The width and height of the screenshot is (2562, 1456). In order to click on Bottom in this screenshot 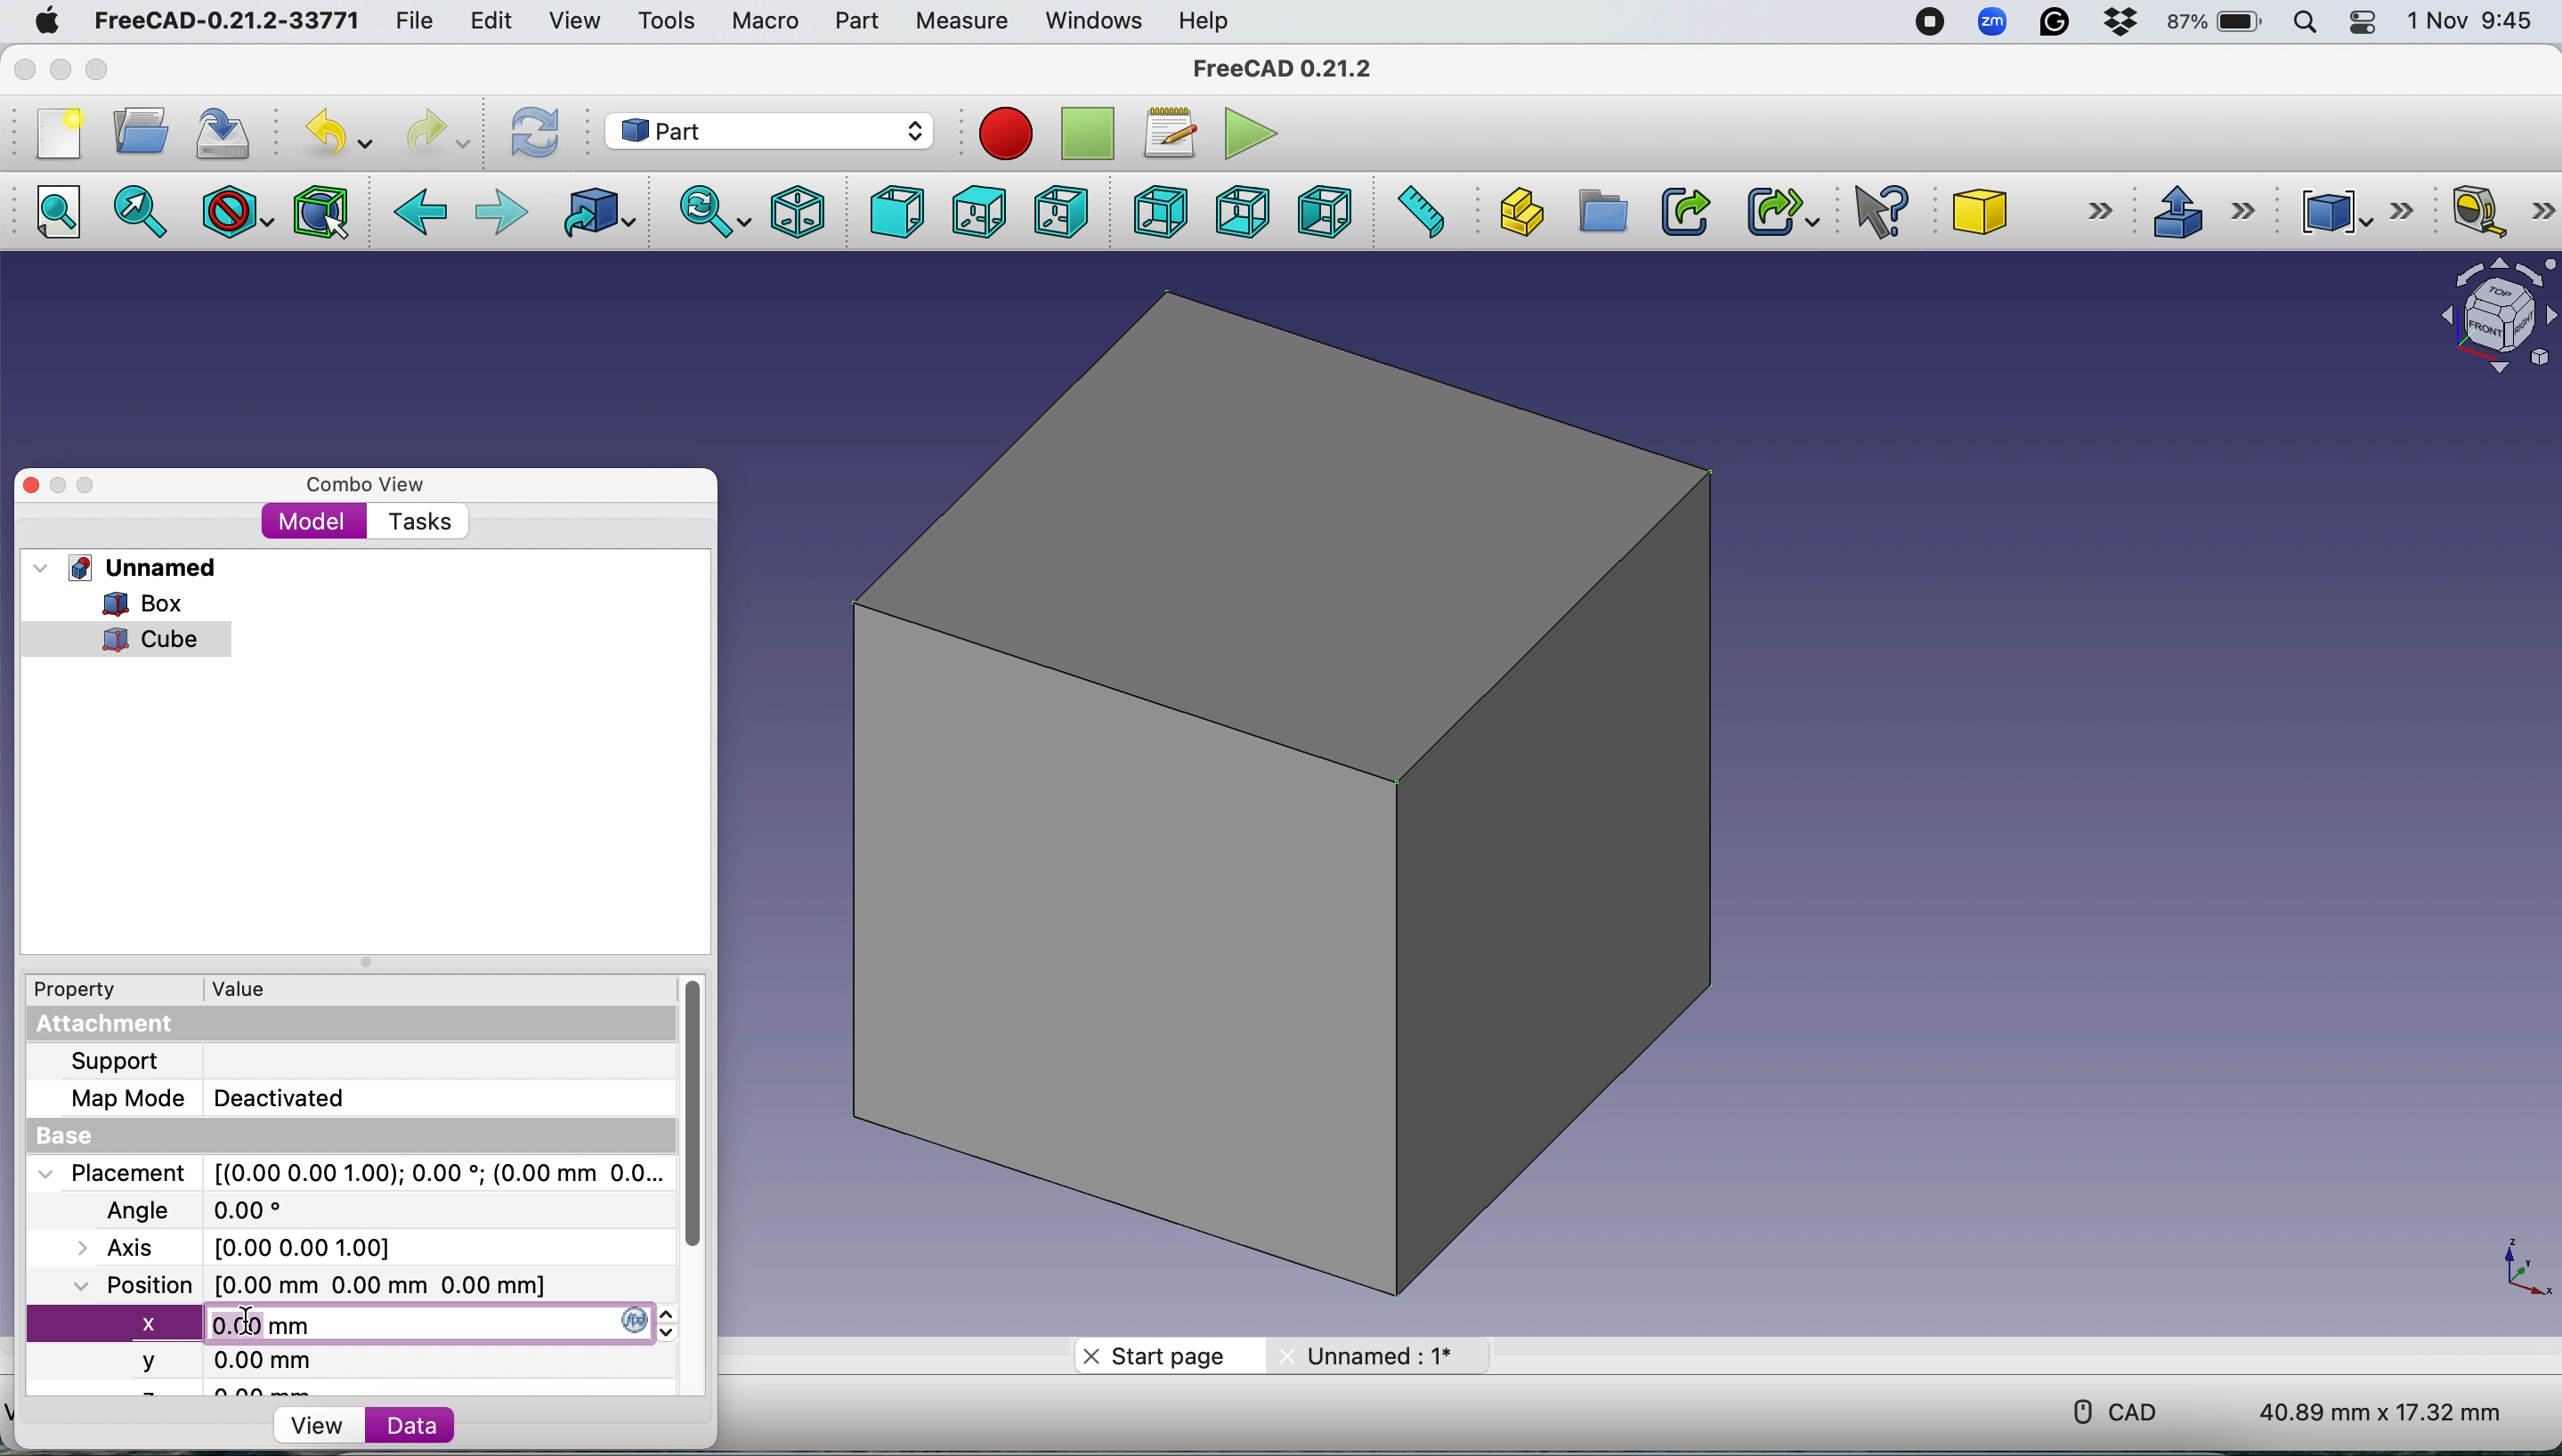, I will do `click(1242, 211)`.